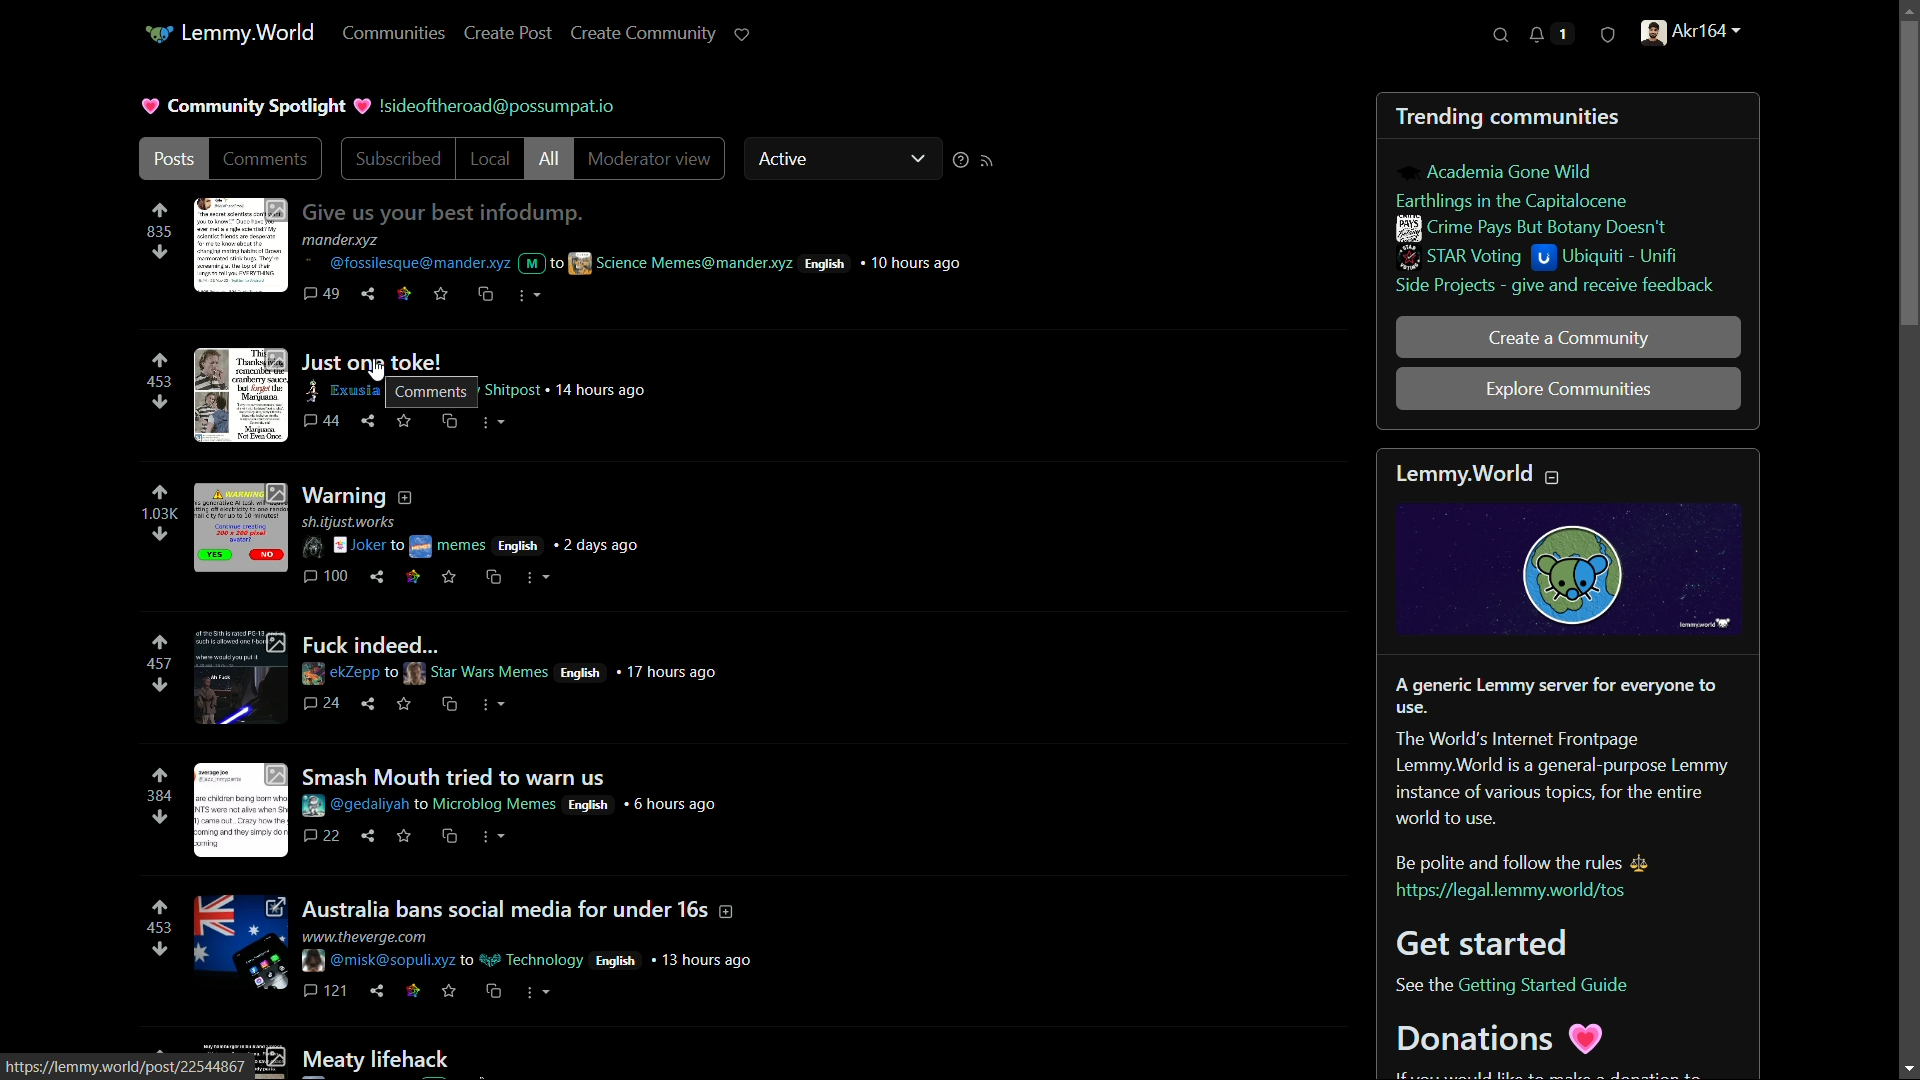  What do you see at coordinates (959, 160) in the screenshot?
I see `sorting help` at bounding box center [959, 160].